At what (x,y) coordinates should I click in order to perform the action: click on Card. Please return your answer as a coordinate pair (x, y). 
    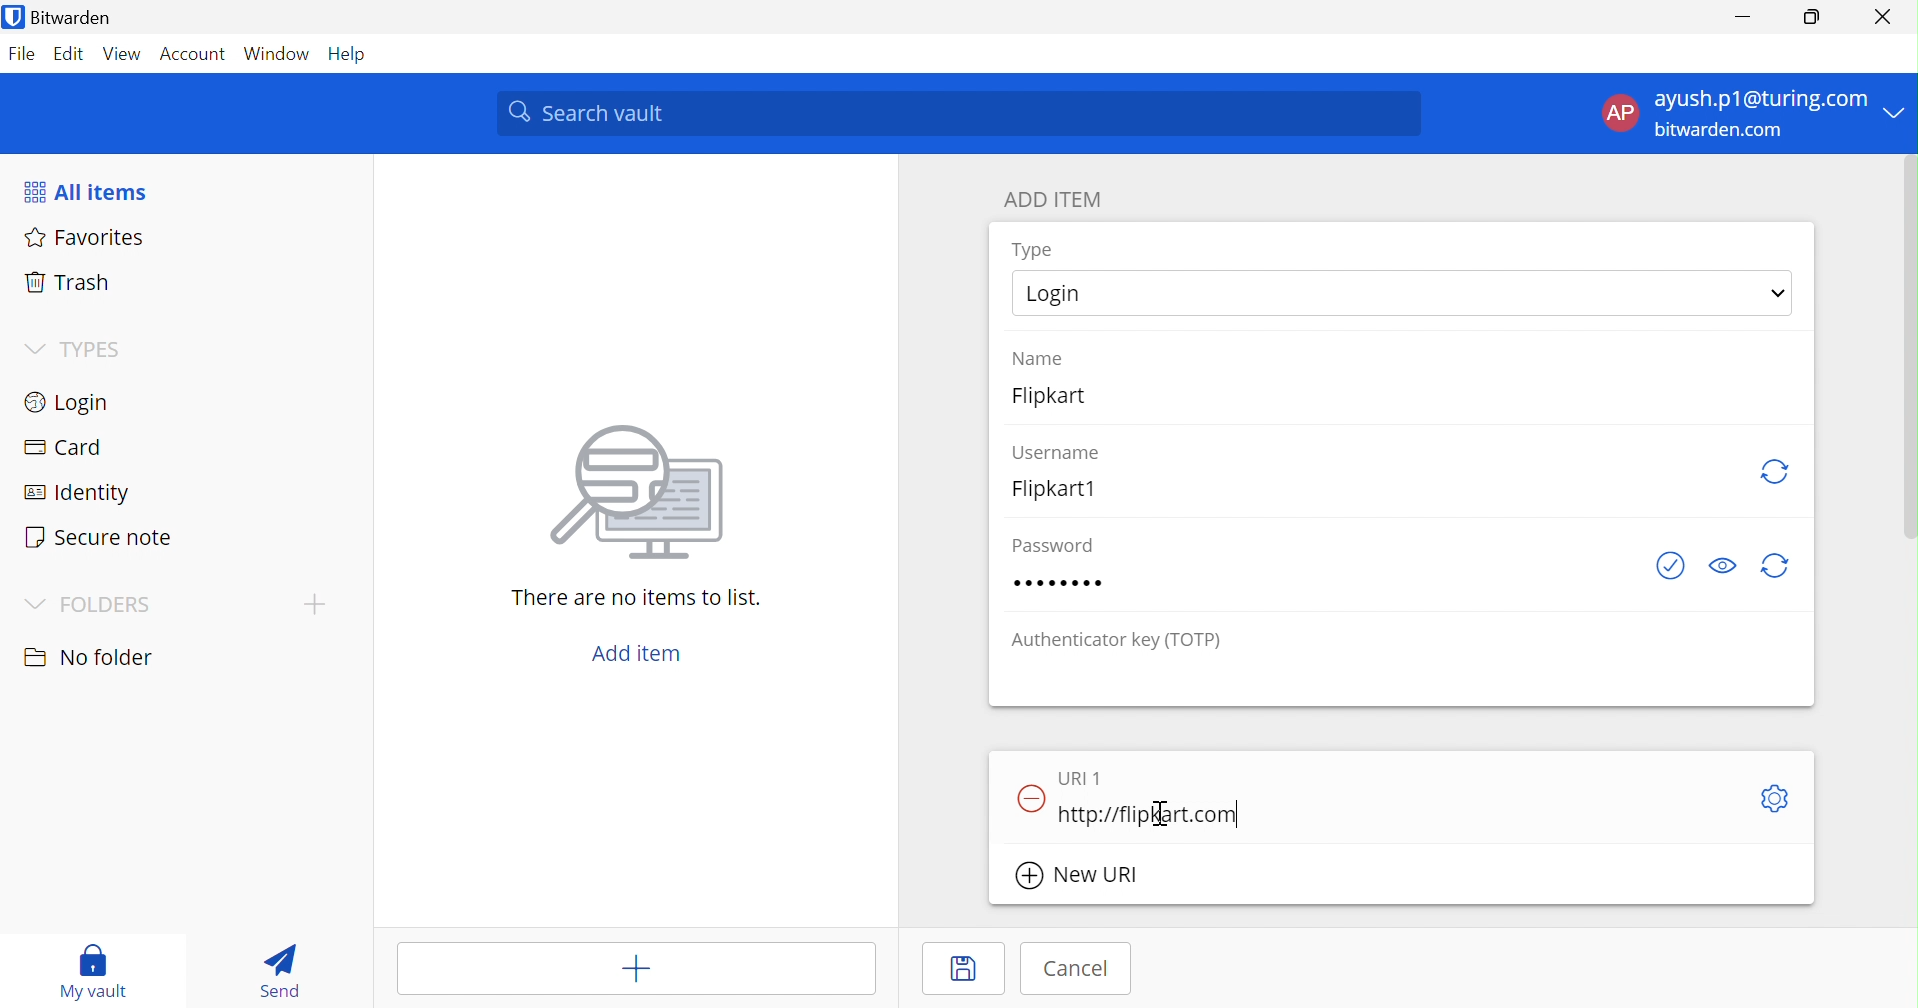
    Looking at the image, I should click on (67, 448).